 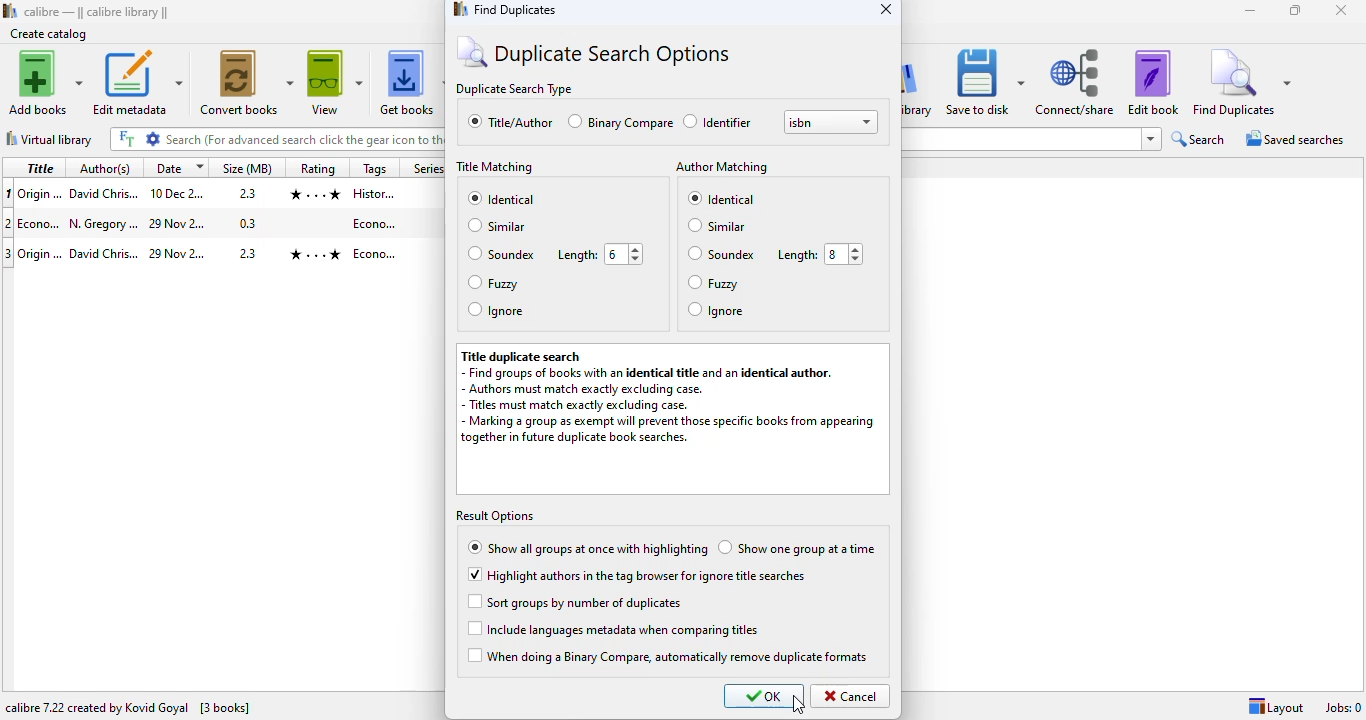 What do you see at coordinates (498, 226) in the screenshot?
I see `similar` at bounding box center [498, 226].